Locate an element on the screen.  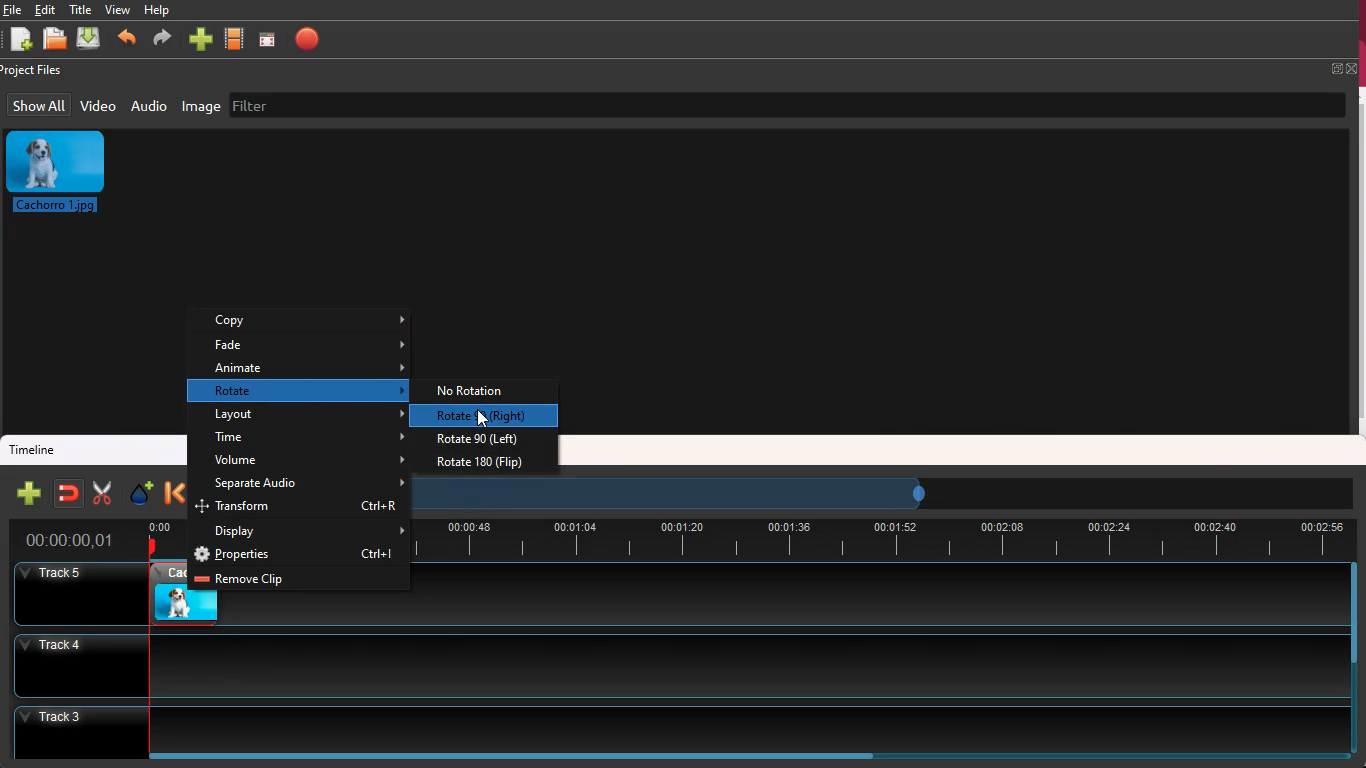
scrollbar is located at coordinates (744, 754).